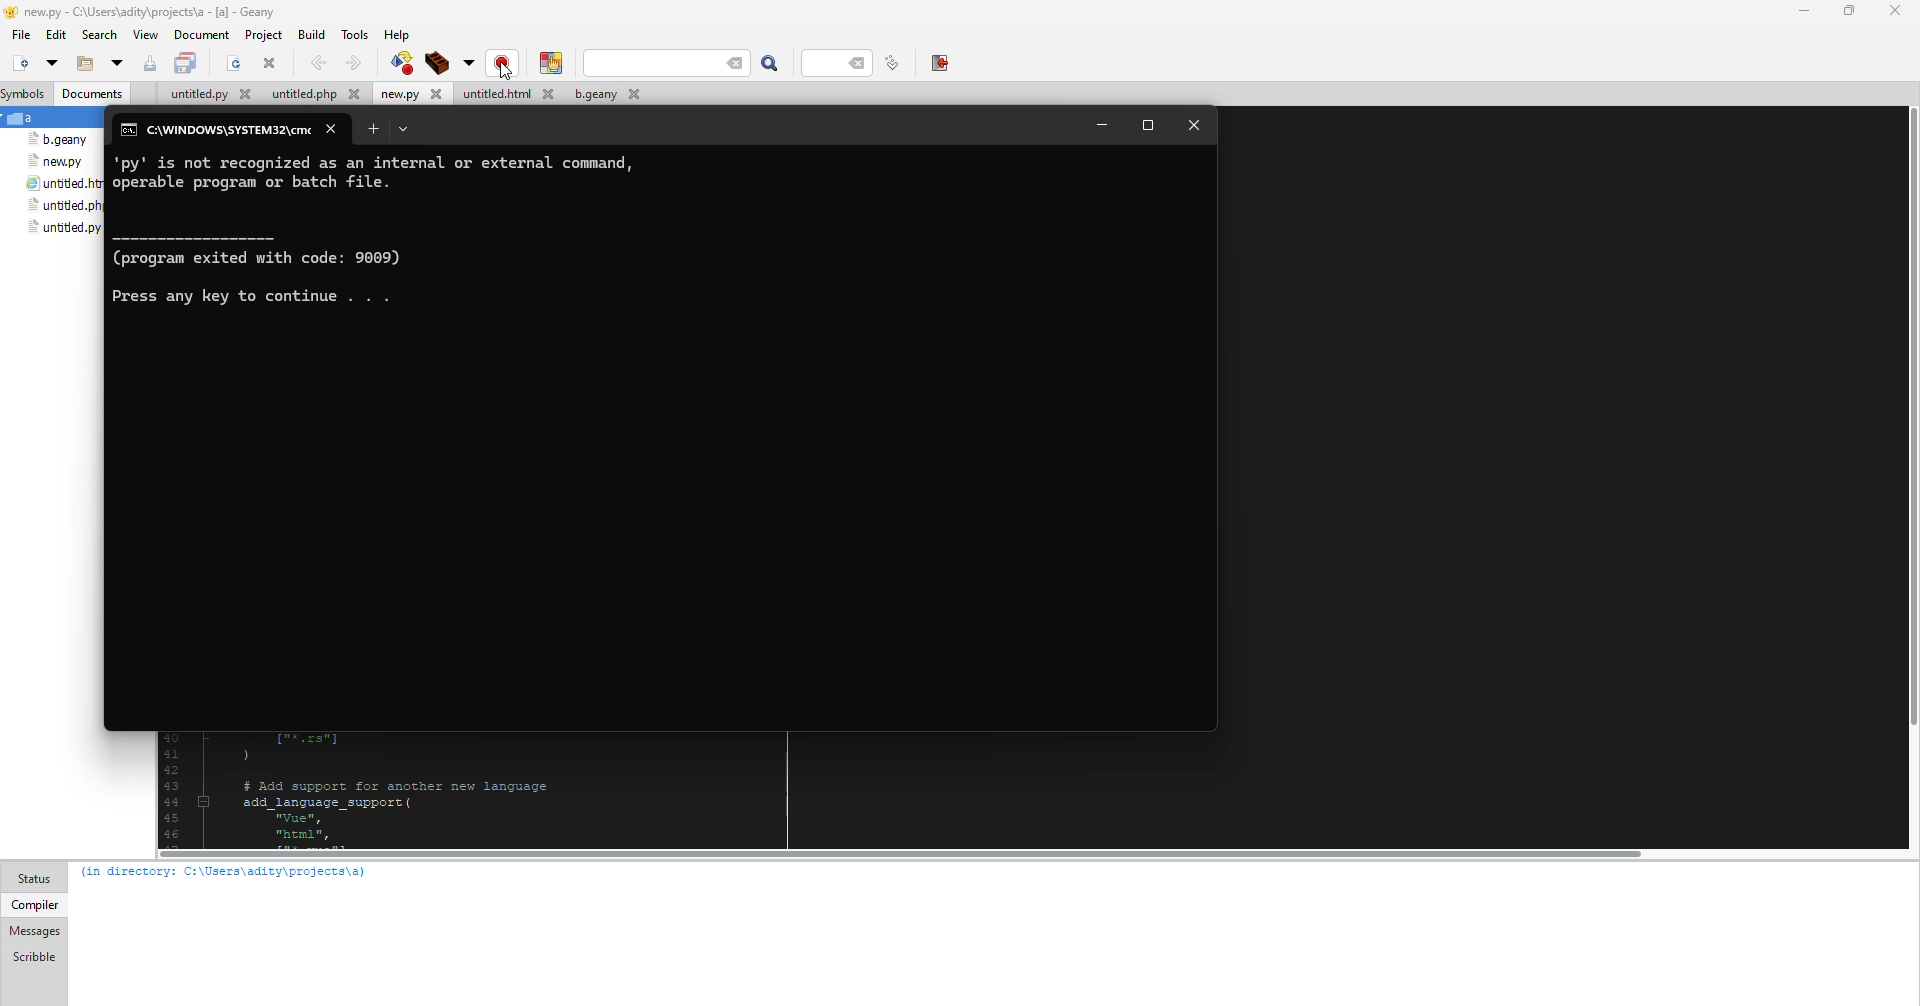 The height and width of the screenshot is (1006, 1920). Describe the element at coordinates (893, 64) in the screenshot. I see `goto line` at that location.